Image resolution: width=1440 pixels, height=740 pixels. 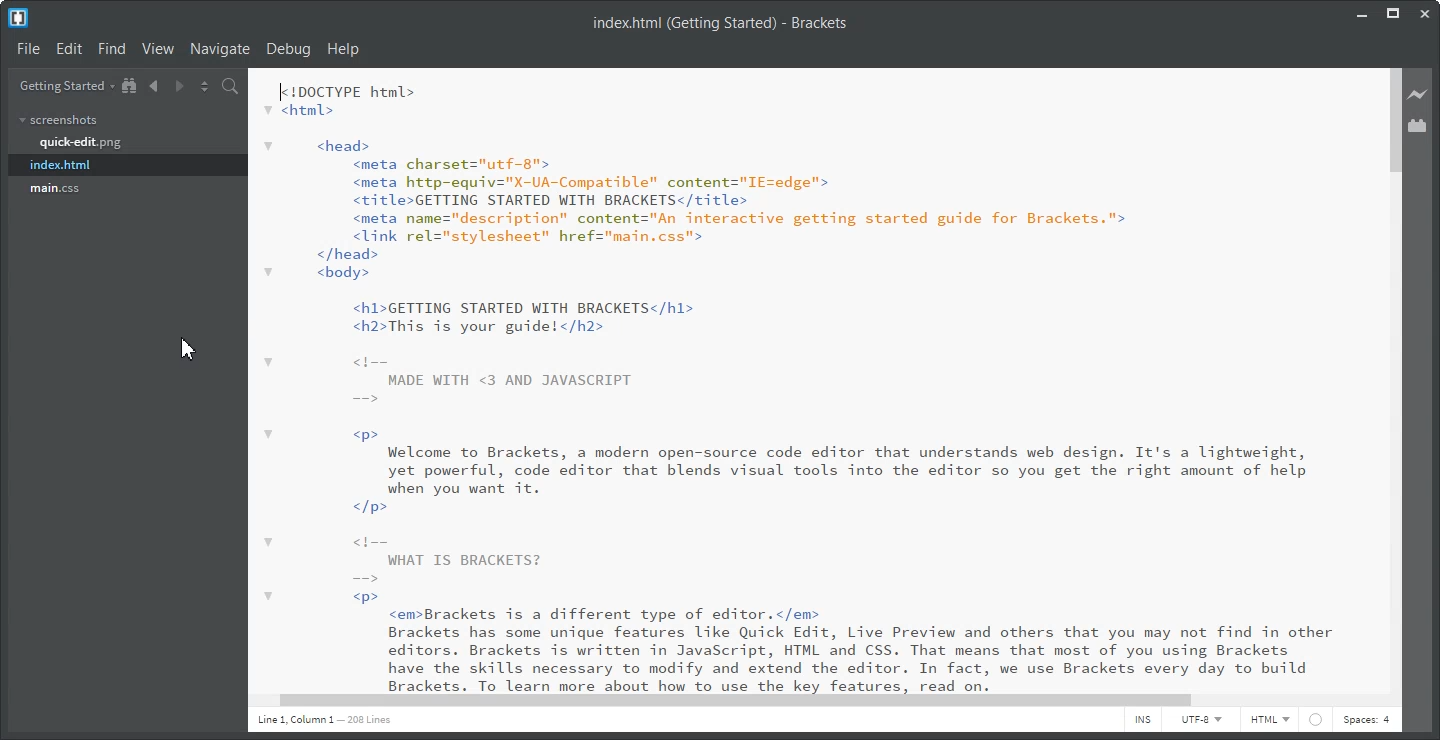 What do you see at coordinates (27, 48) in the screenshot?
I see `File` at bounding box center [27, 48].